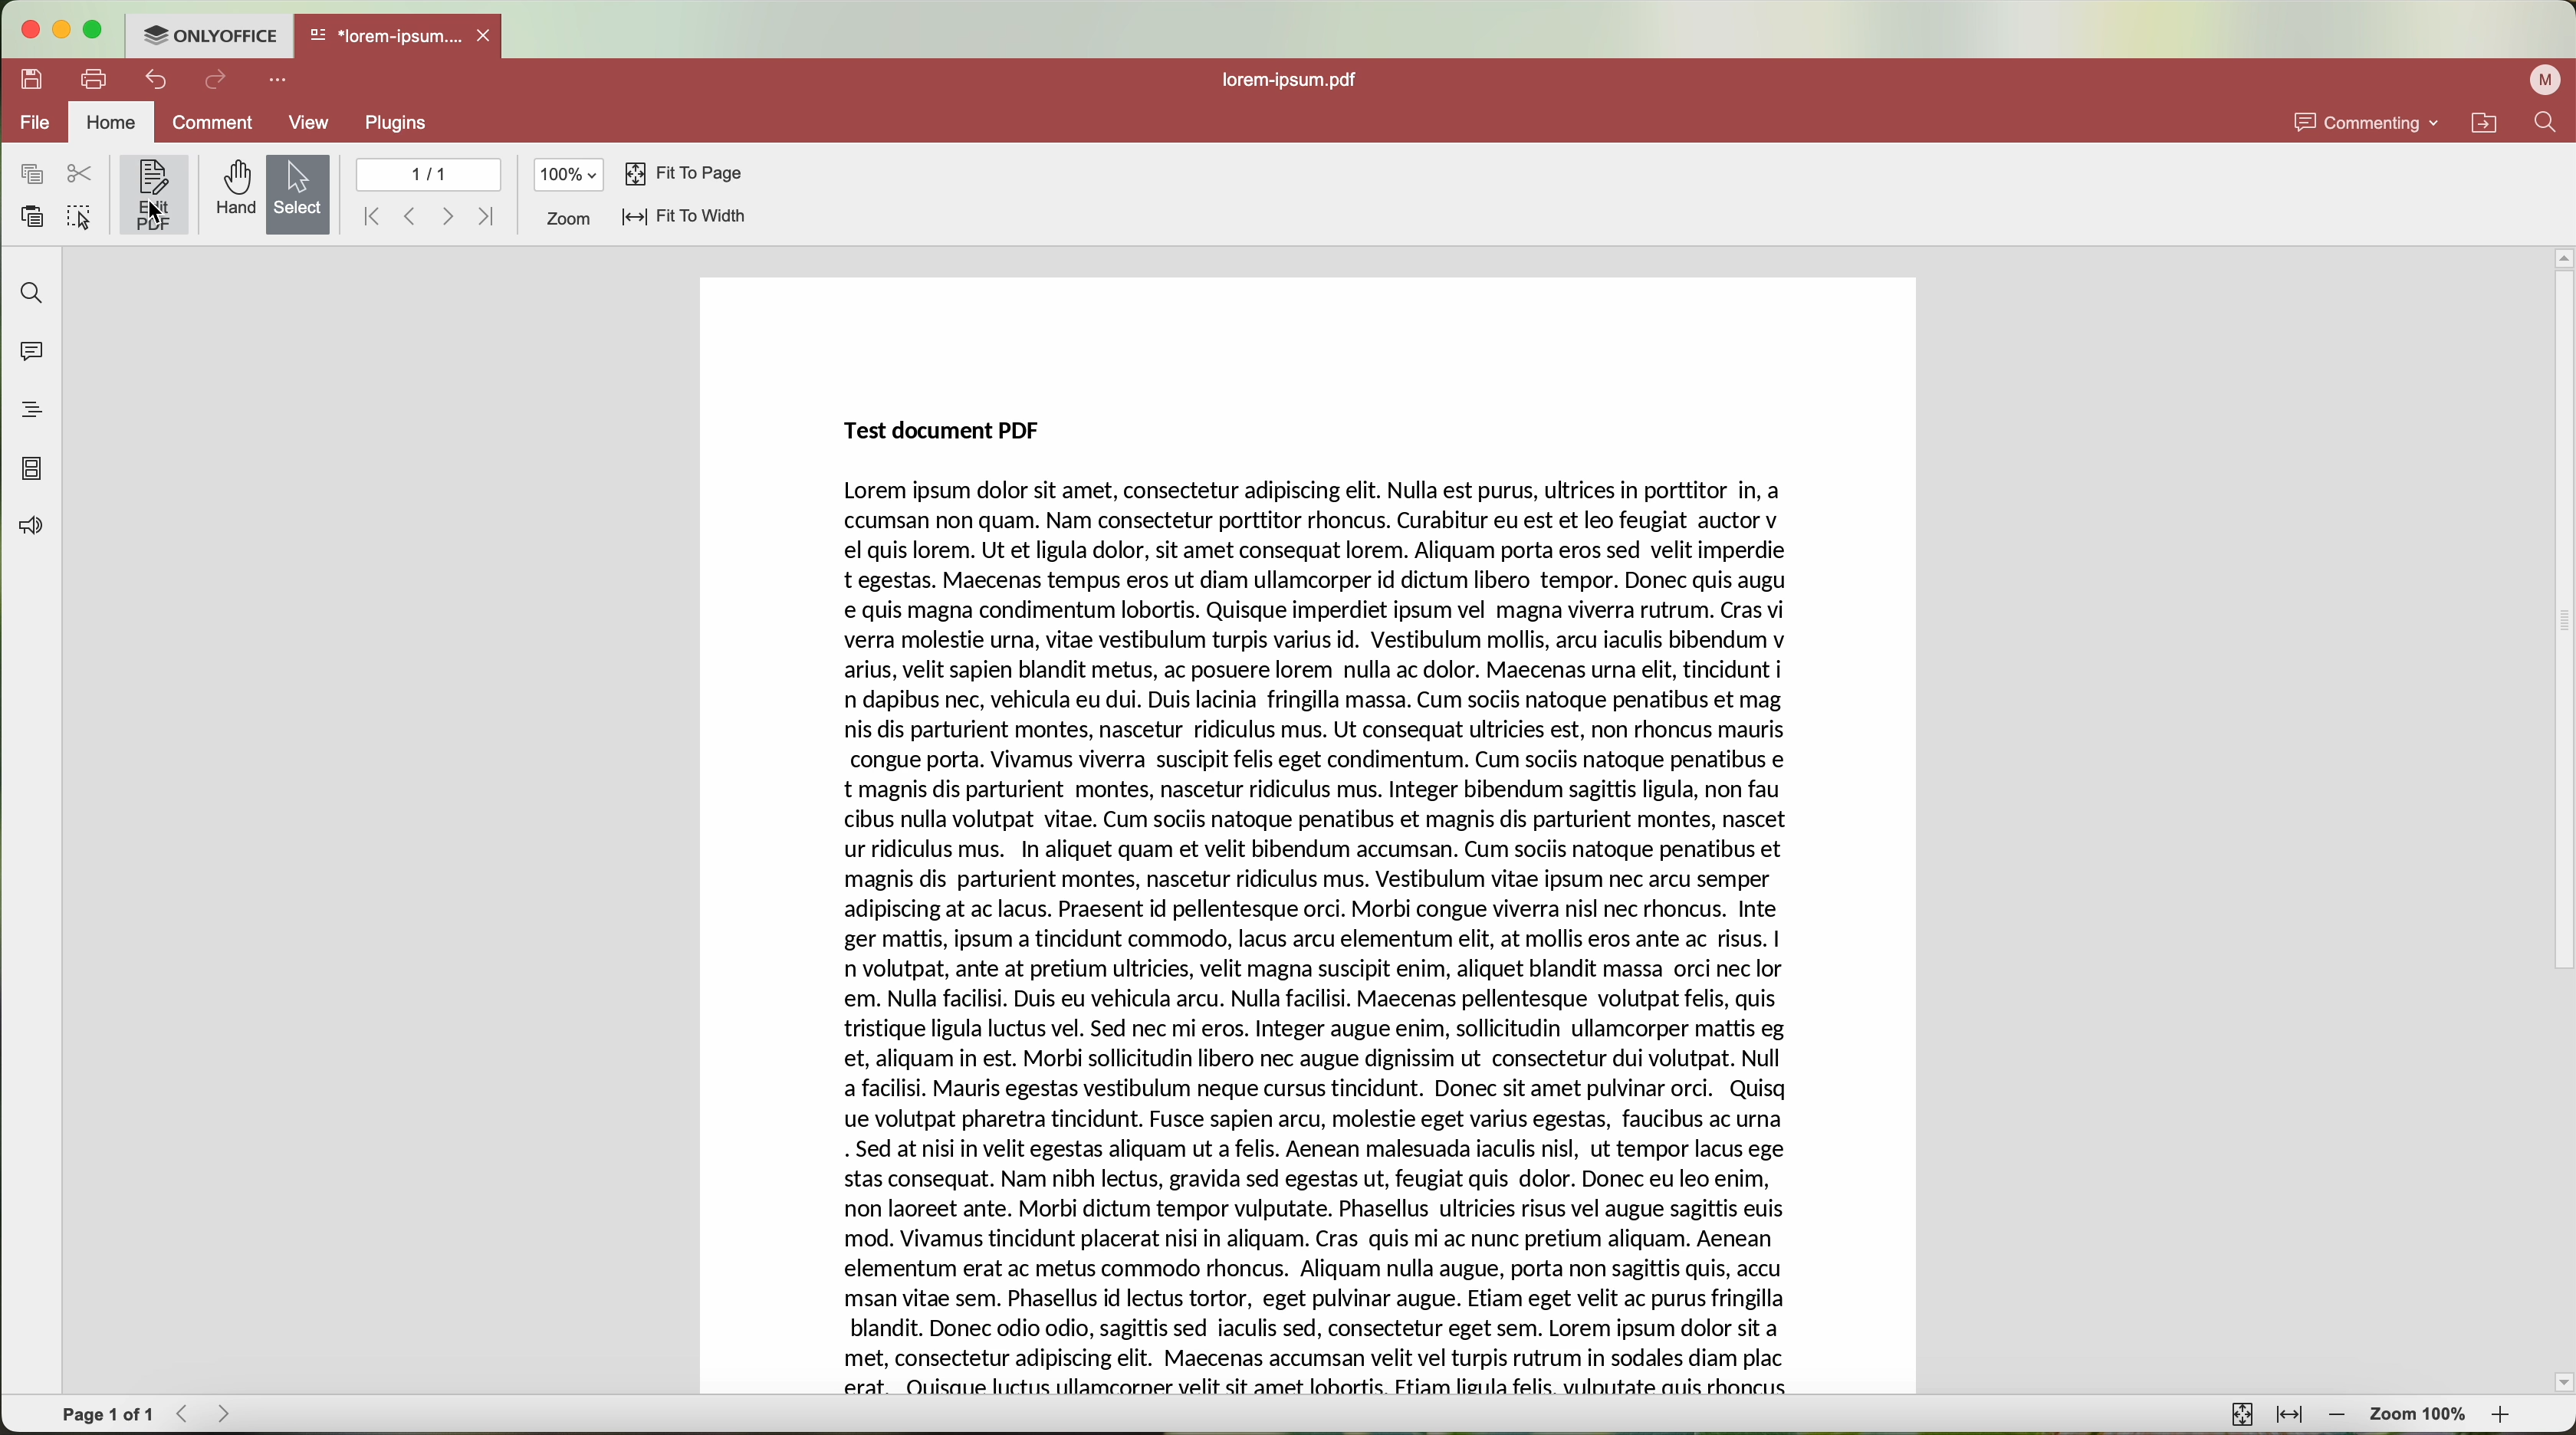  I want to click on scroll bar, so click(2560, 817).